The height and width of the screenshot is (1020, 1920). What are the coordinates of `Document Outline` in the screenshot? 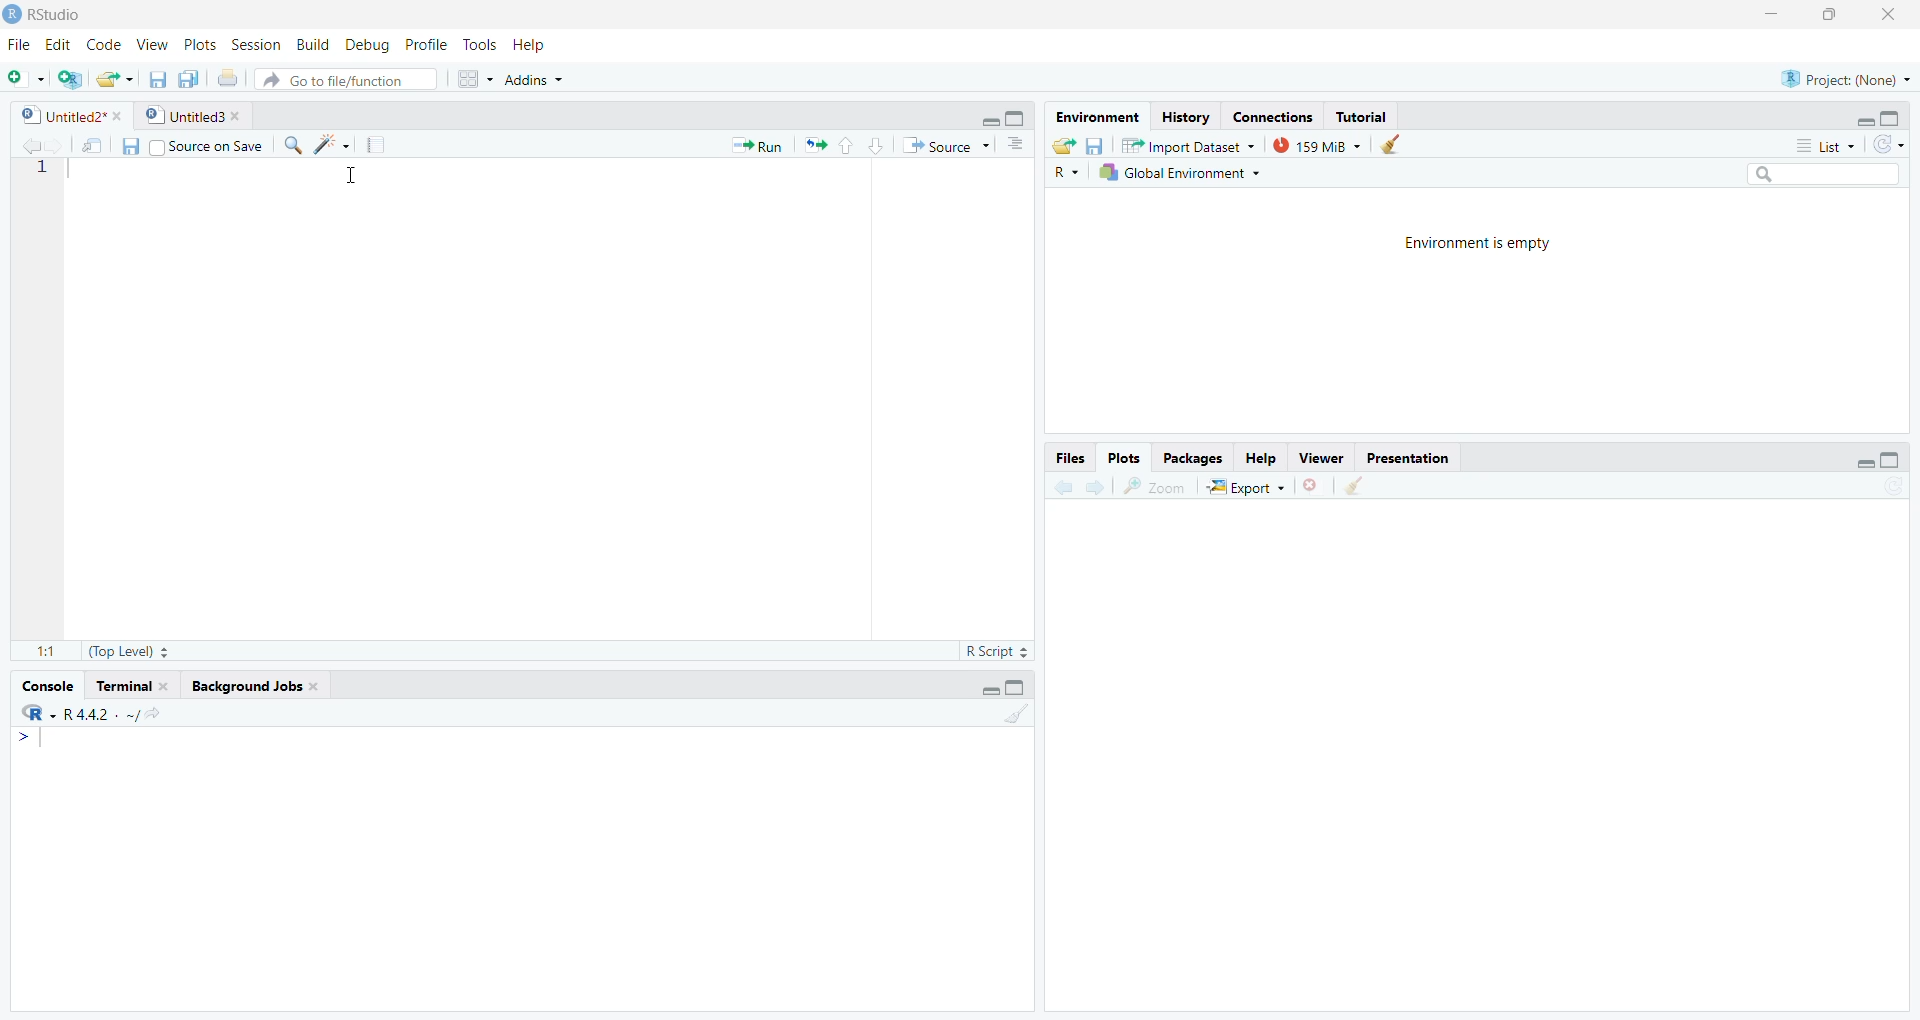 It's located at (1014, 143).